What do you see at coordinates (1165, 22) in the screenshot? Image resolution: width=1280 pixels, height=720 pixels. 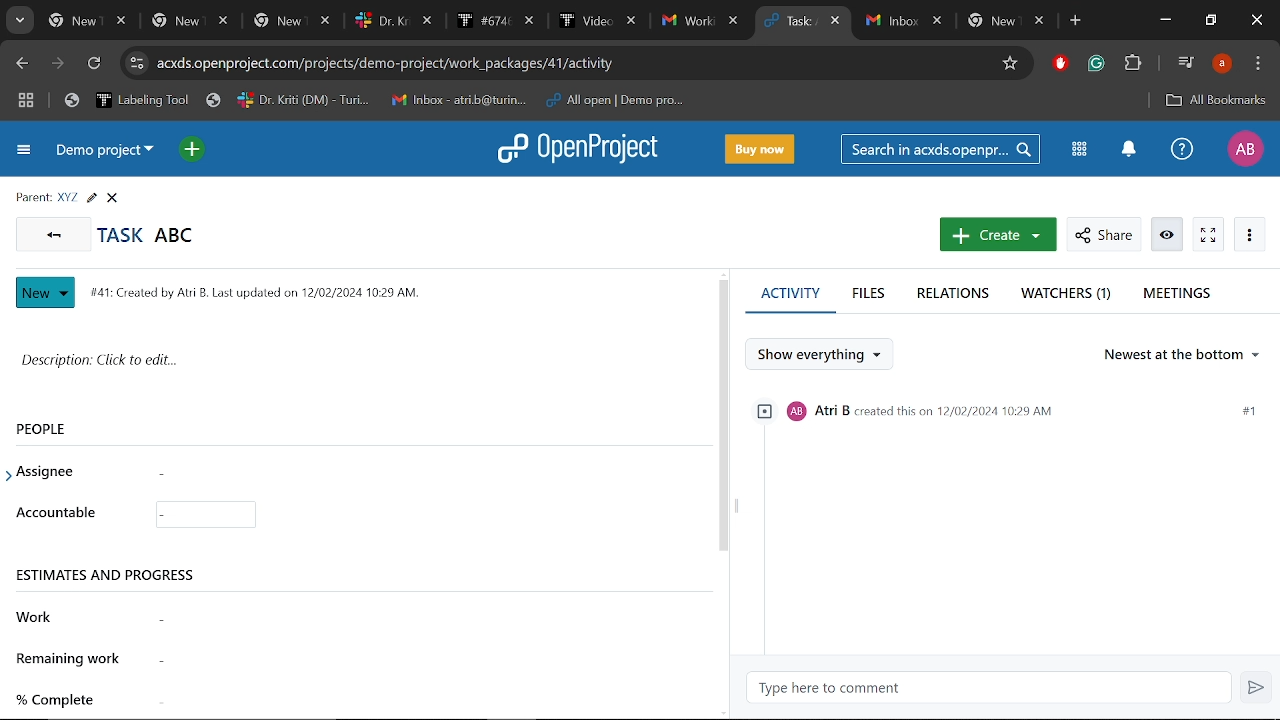 I see `Minimize` at bounding box center [1165, 22].